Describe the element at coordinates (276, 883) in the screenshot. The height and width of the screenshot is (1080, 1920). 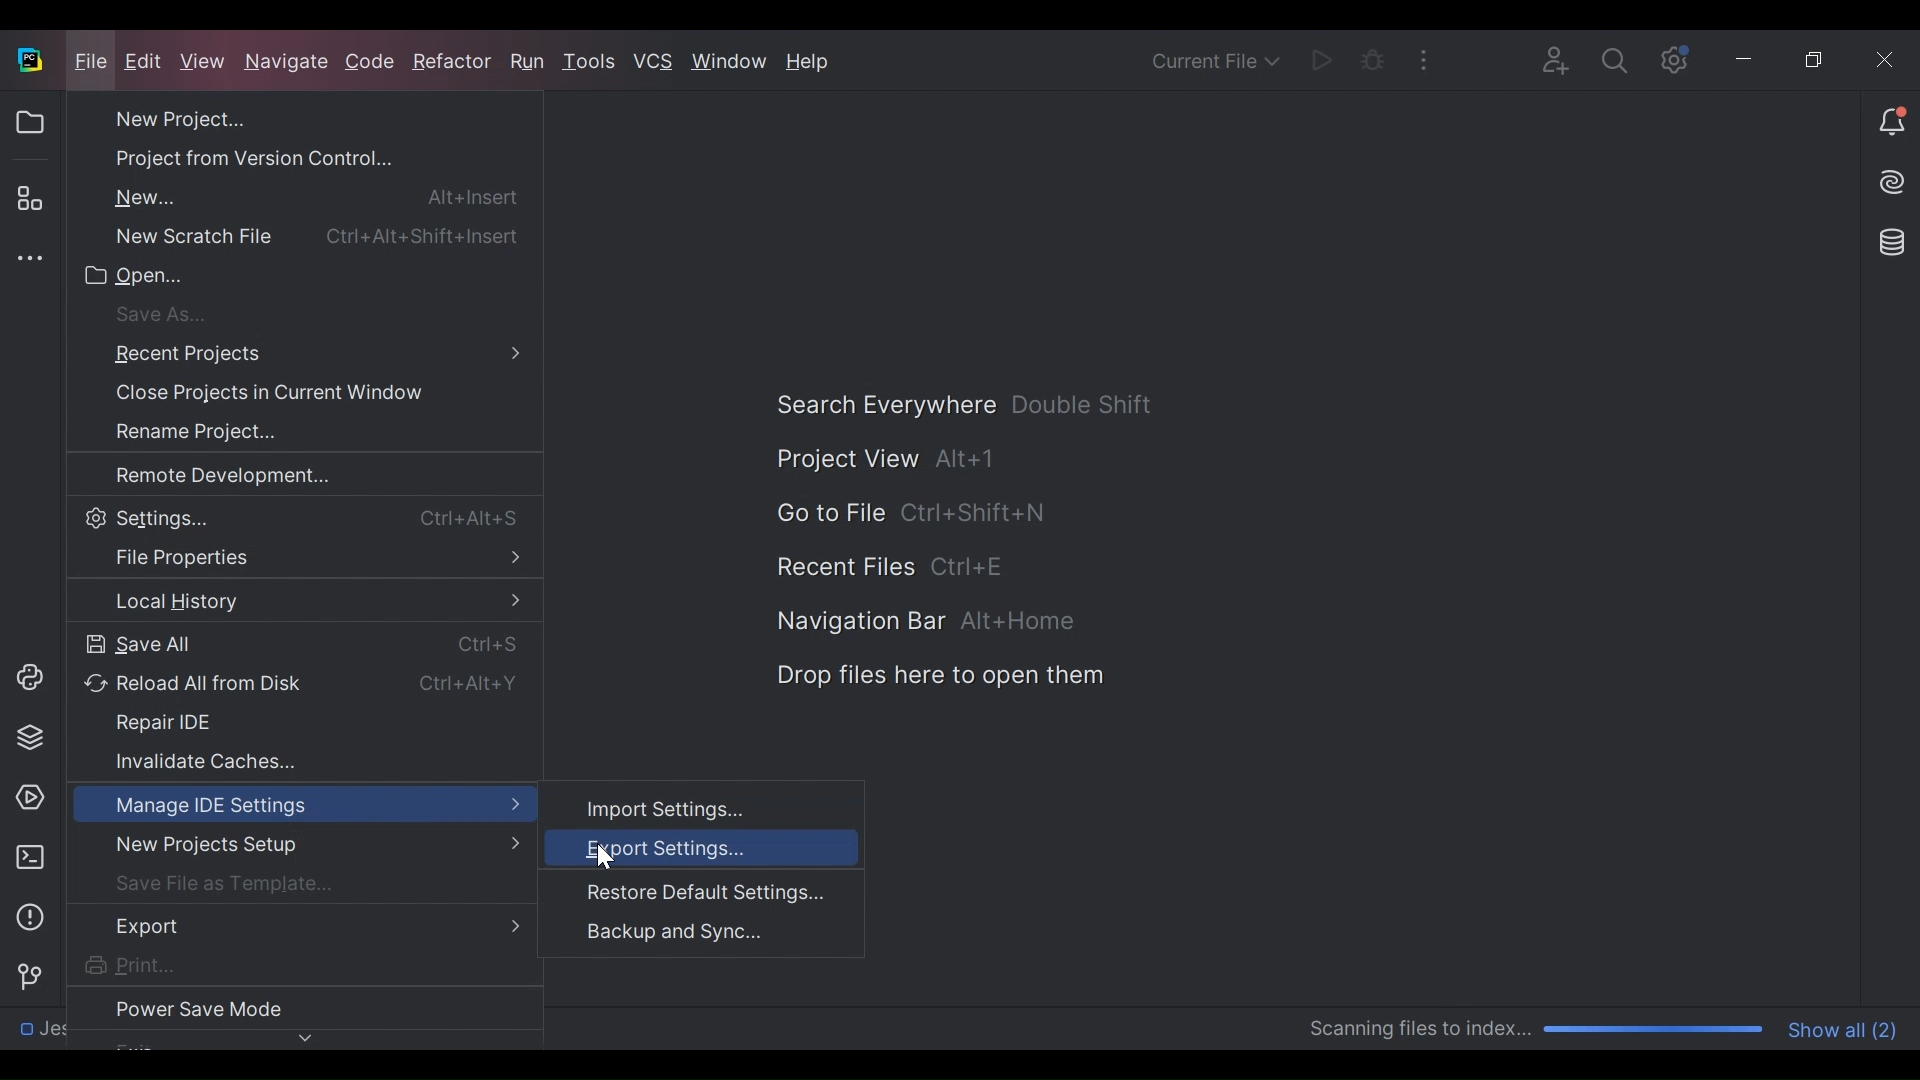
I see `Save File as a template` at that location.